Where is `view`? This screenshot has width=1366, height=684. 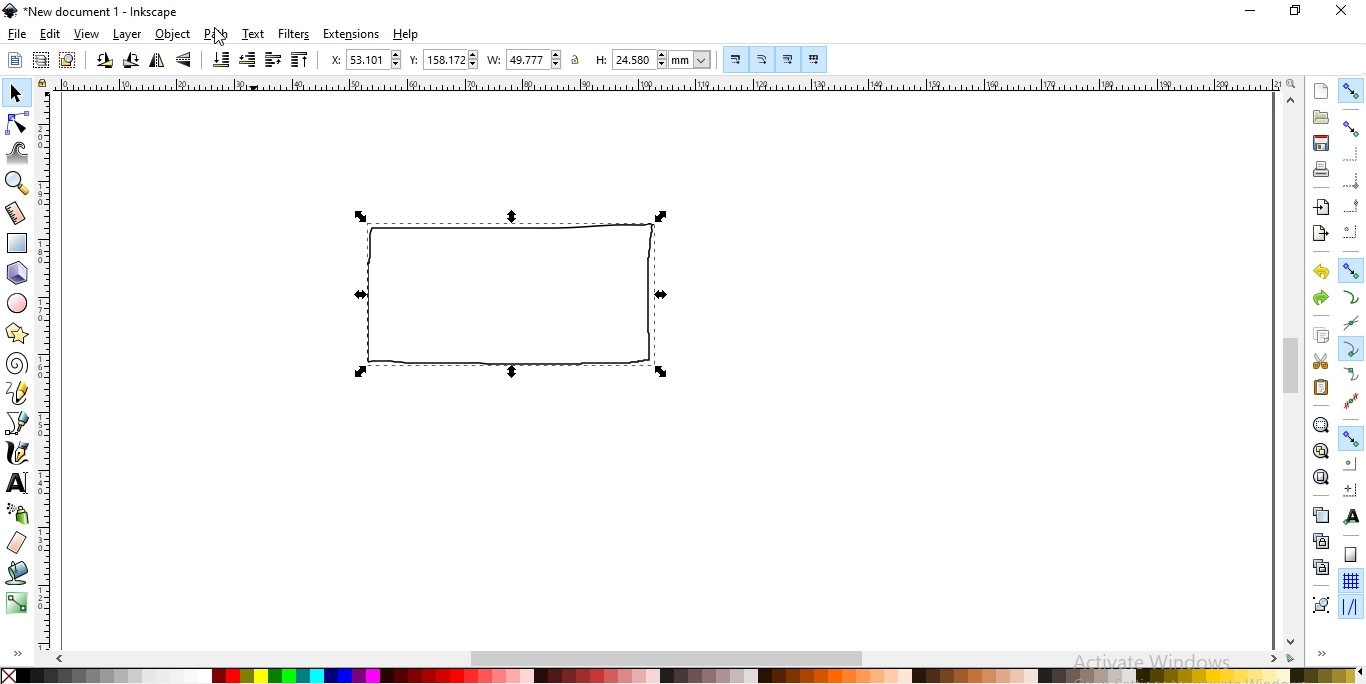
view is located at coordinates (86, 35).